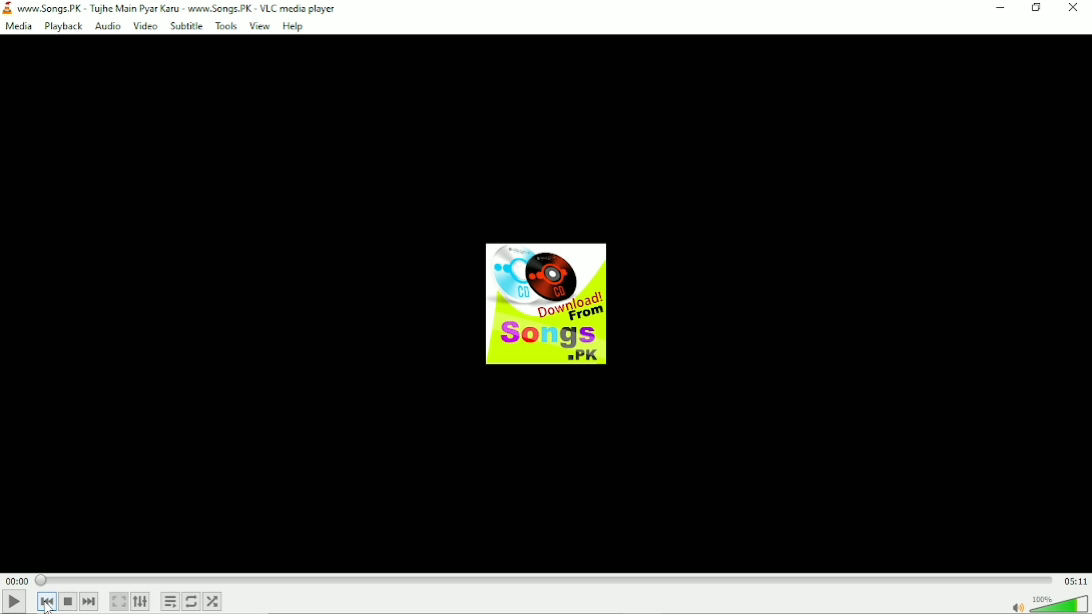 The image size is (1092, 614). Describe the element at coordinates (224, 26) in the screenshot. I see `Tools` at that location.